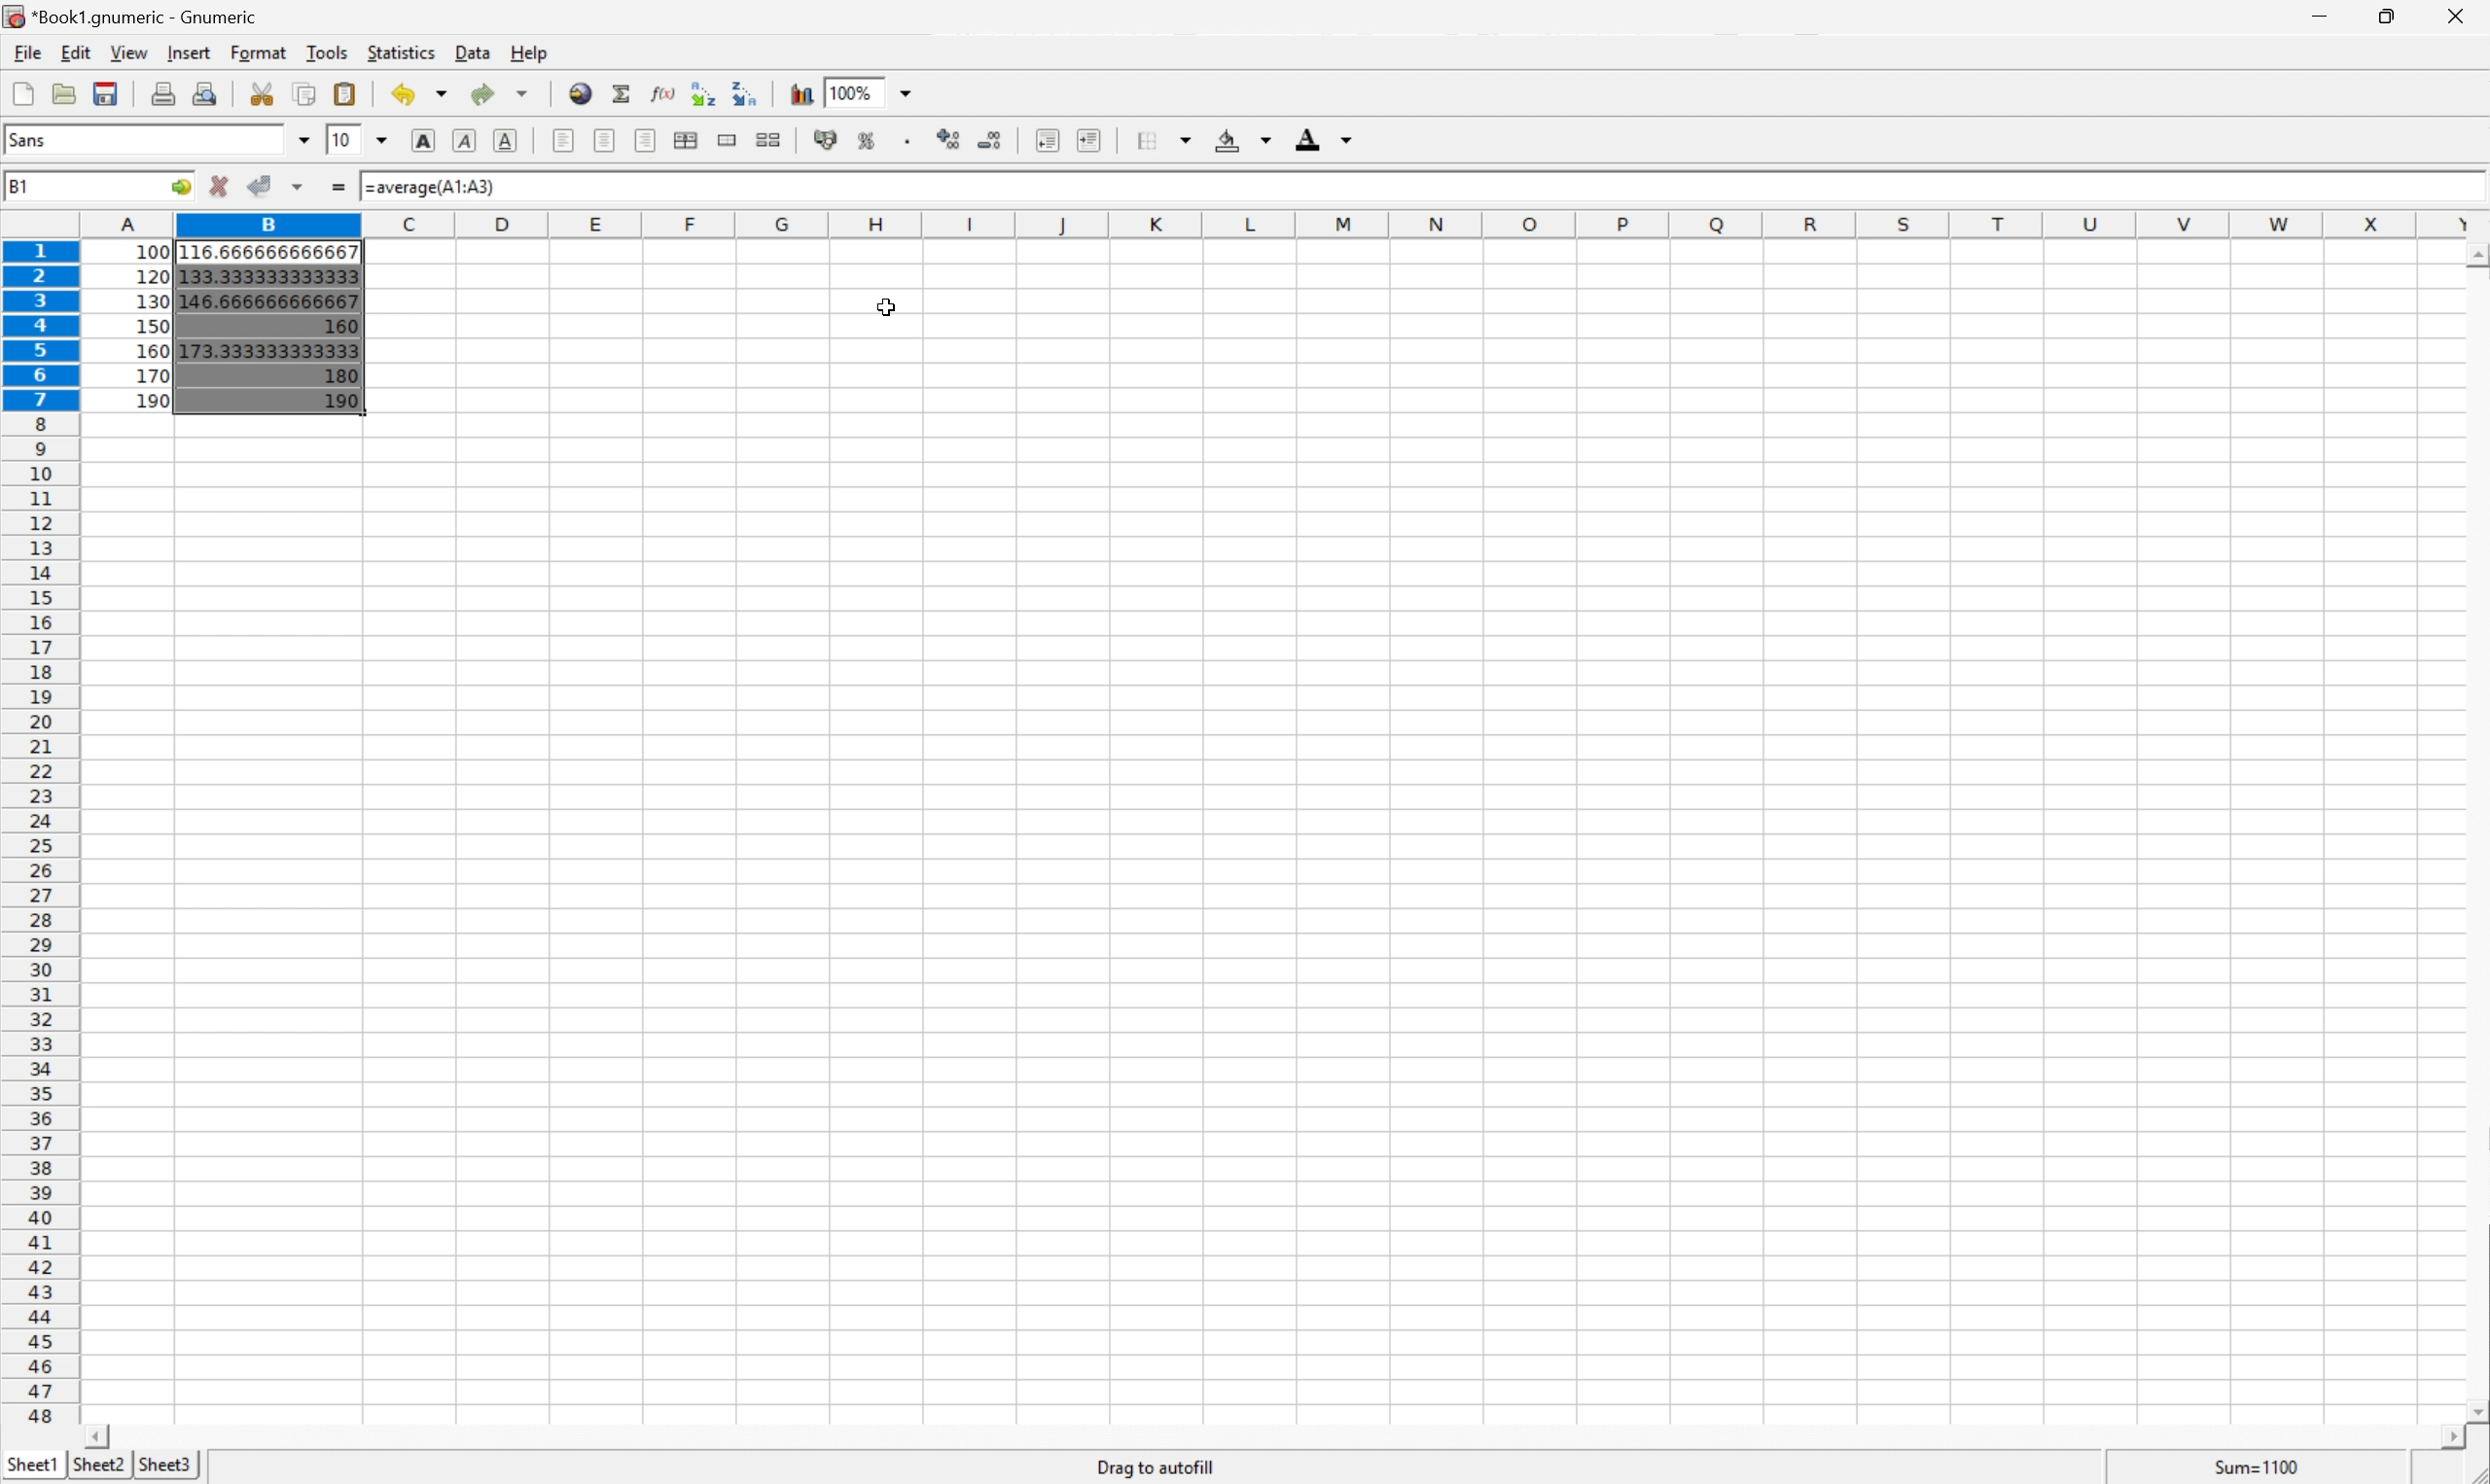  What do you see at coordinates (262, 94) in the screenshot?
I see `Cut selection` at bounding box center [262, 94].